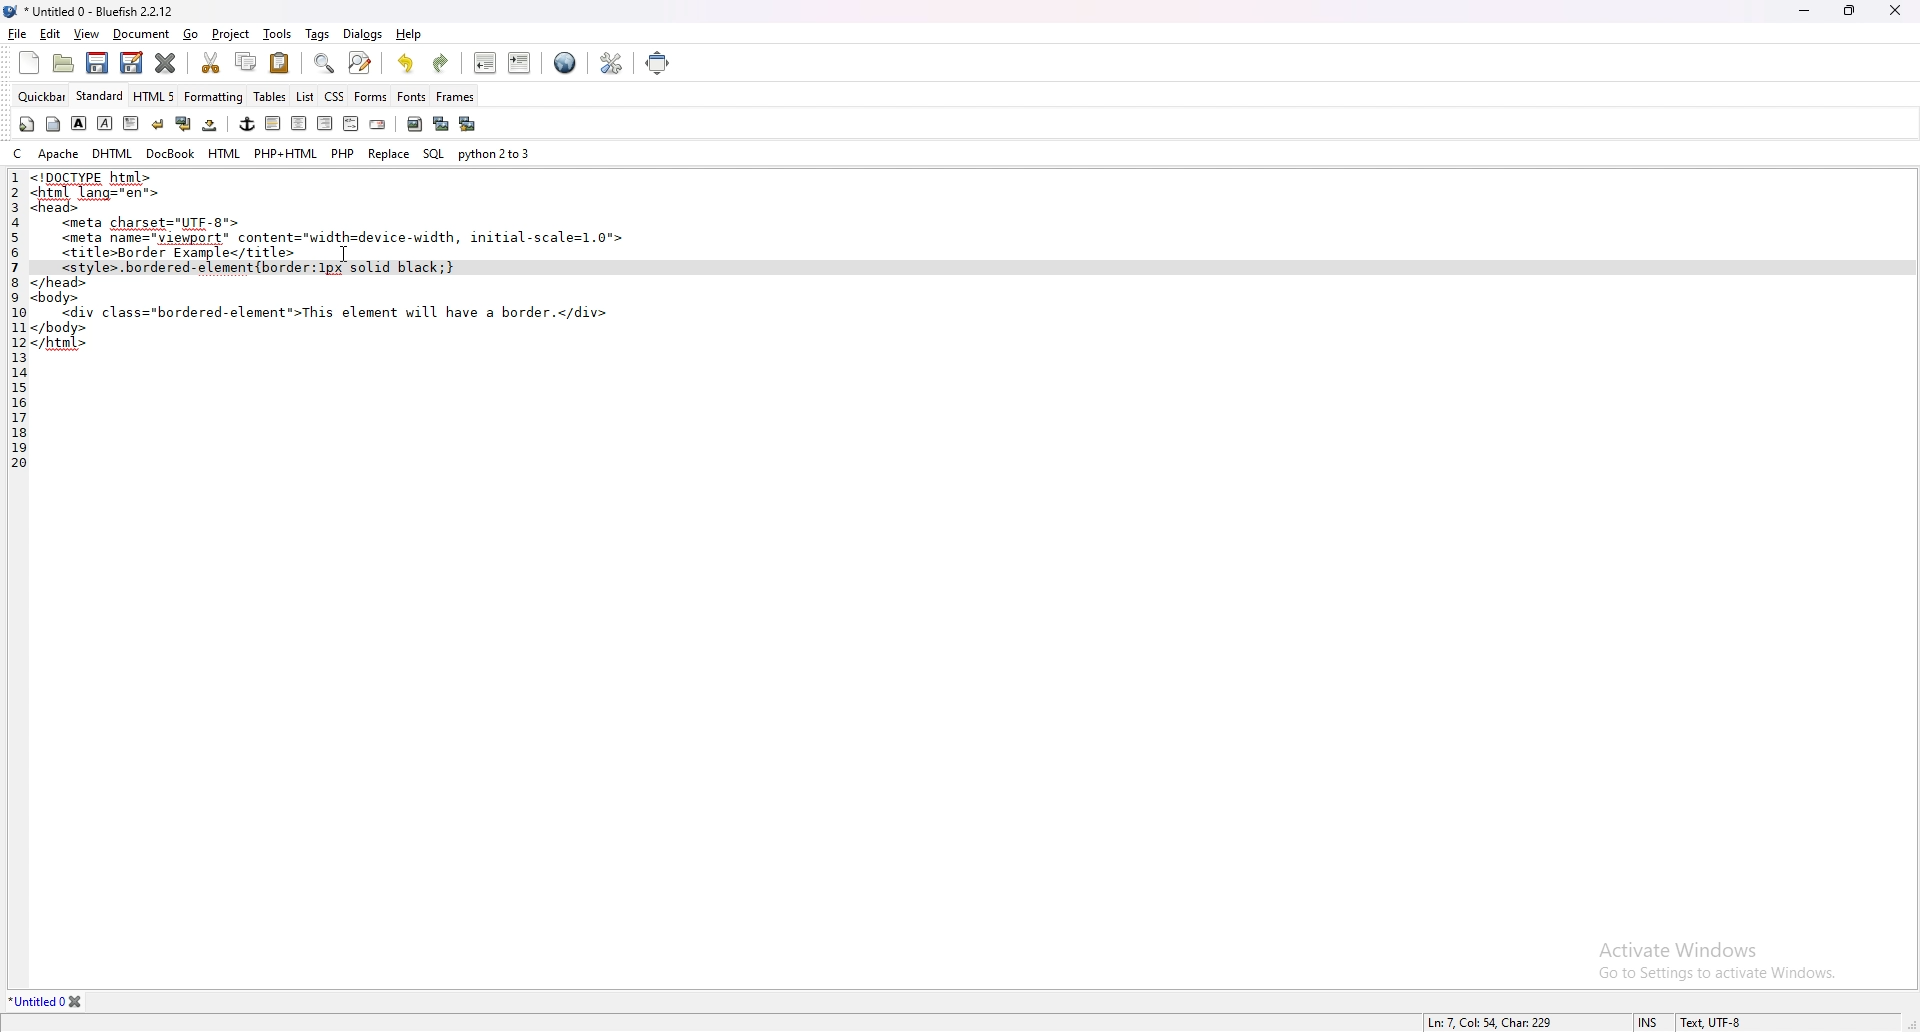 This screenshot has height=1032, width=1920. Describe the element at coordinates (190, 34) in the screenshot. I see `go` at that location.